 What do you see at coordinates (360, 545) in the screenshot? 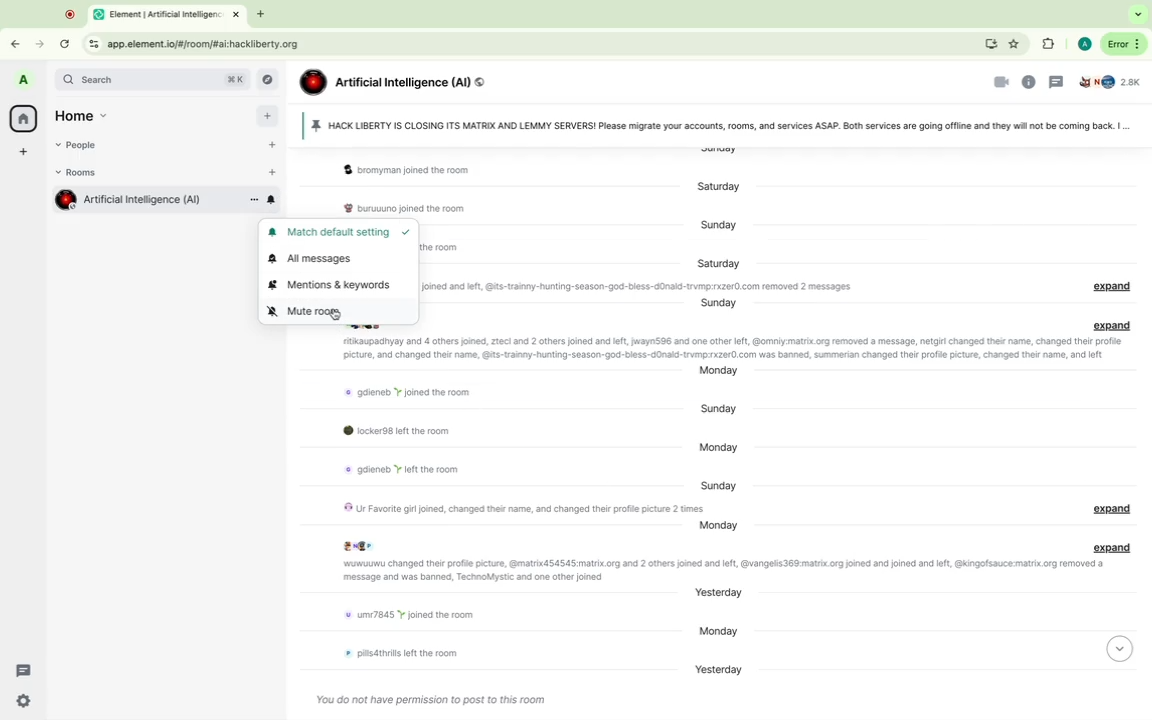
I see `profile pictures` at bounding box center [360, 545].